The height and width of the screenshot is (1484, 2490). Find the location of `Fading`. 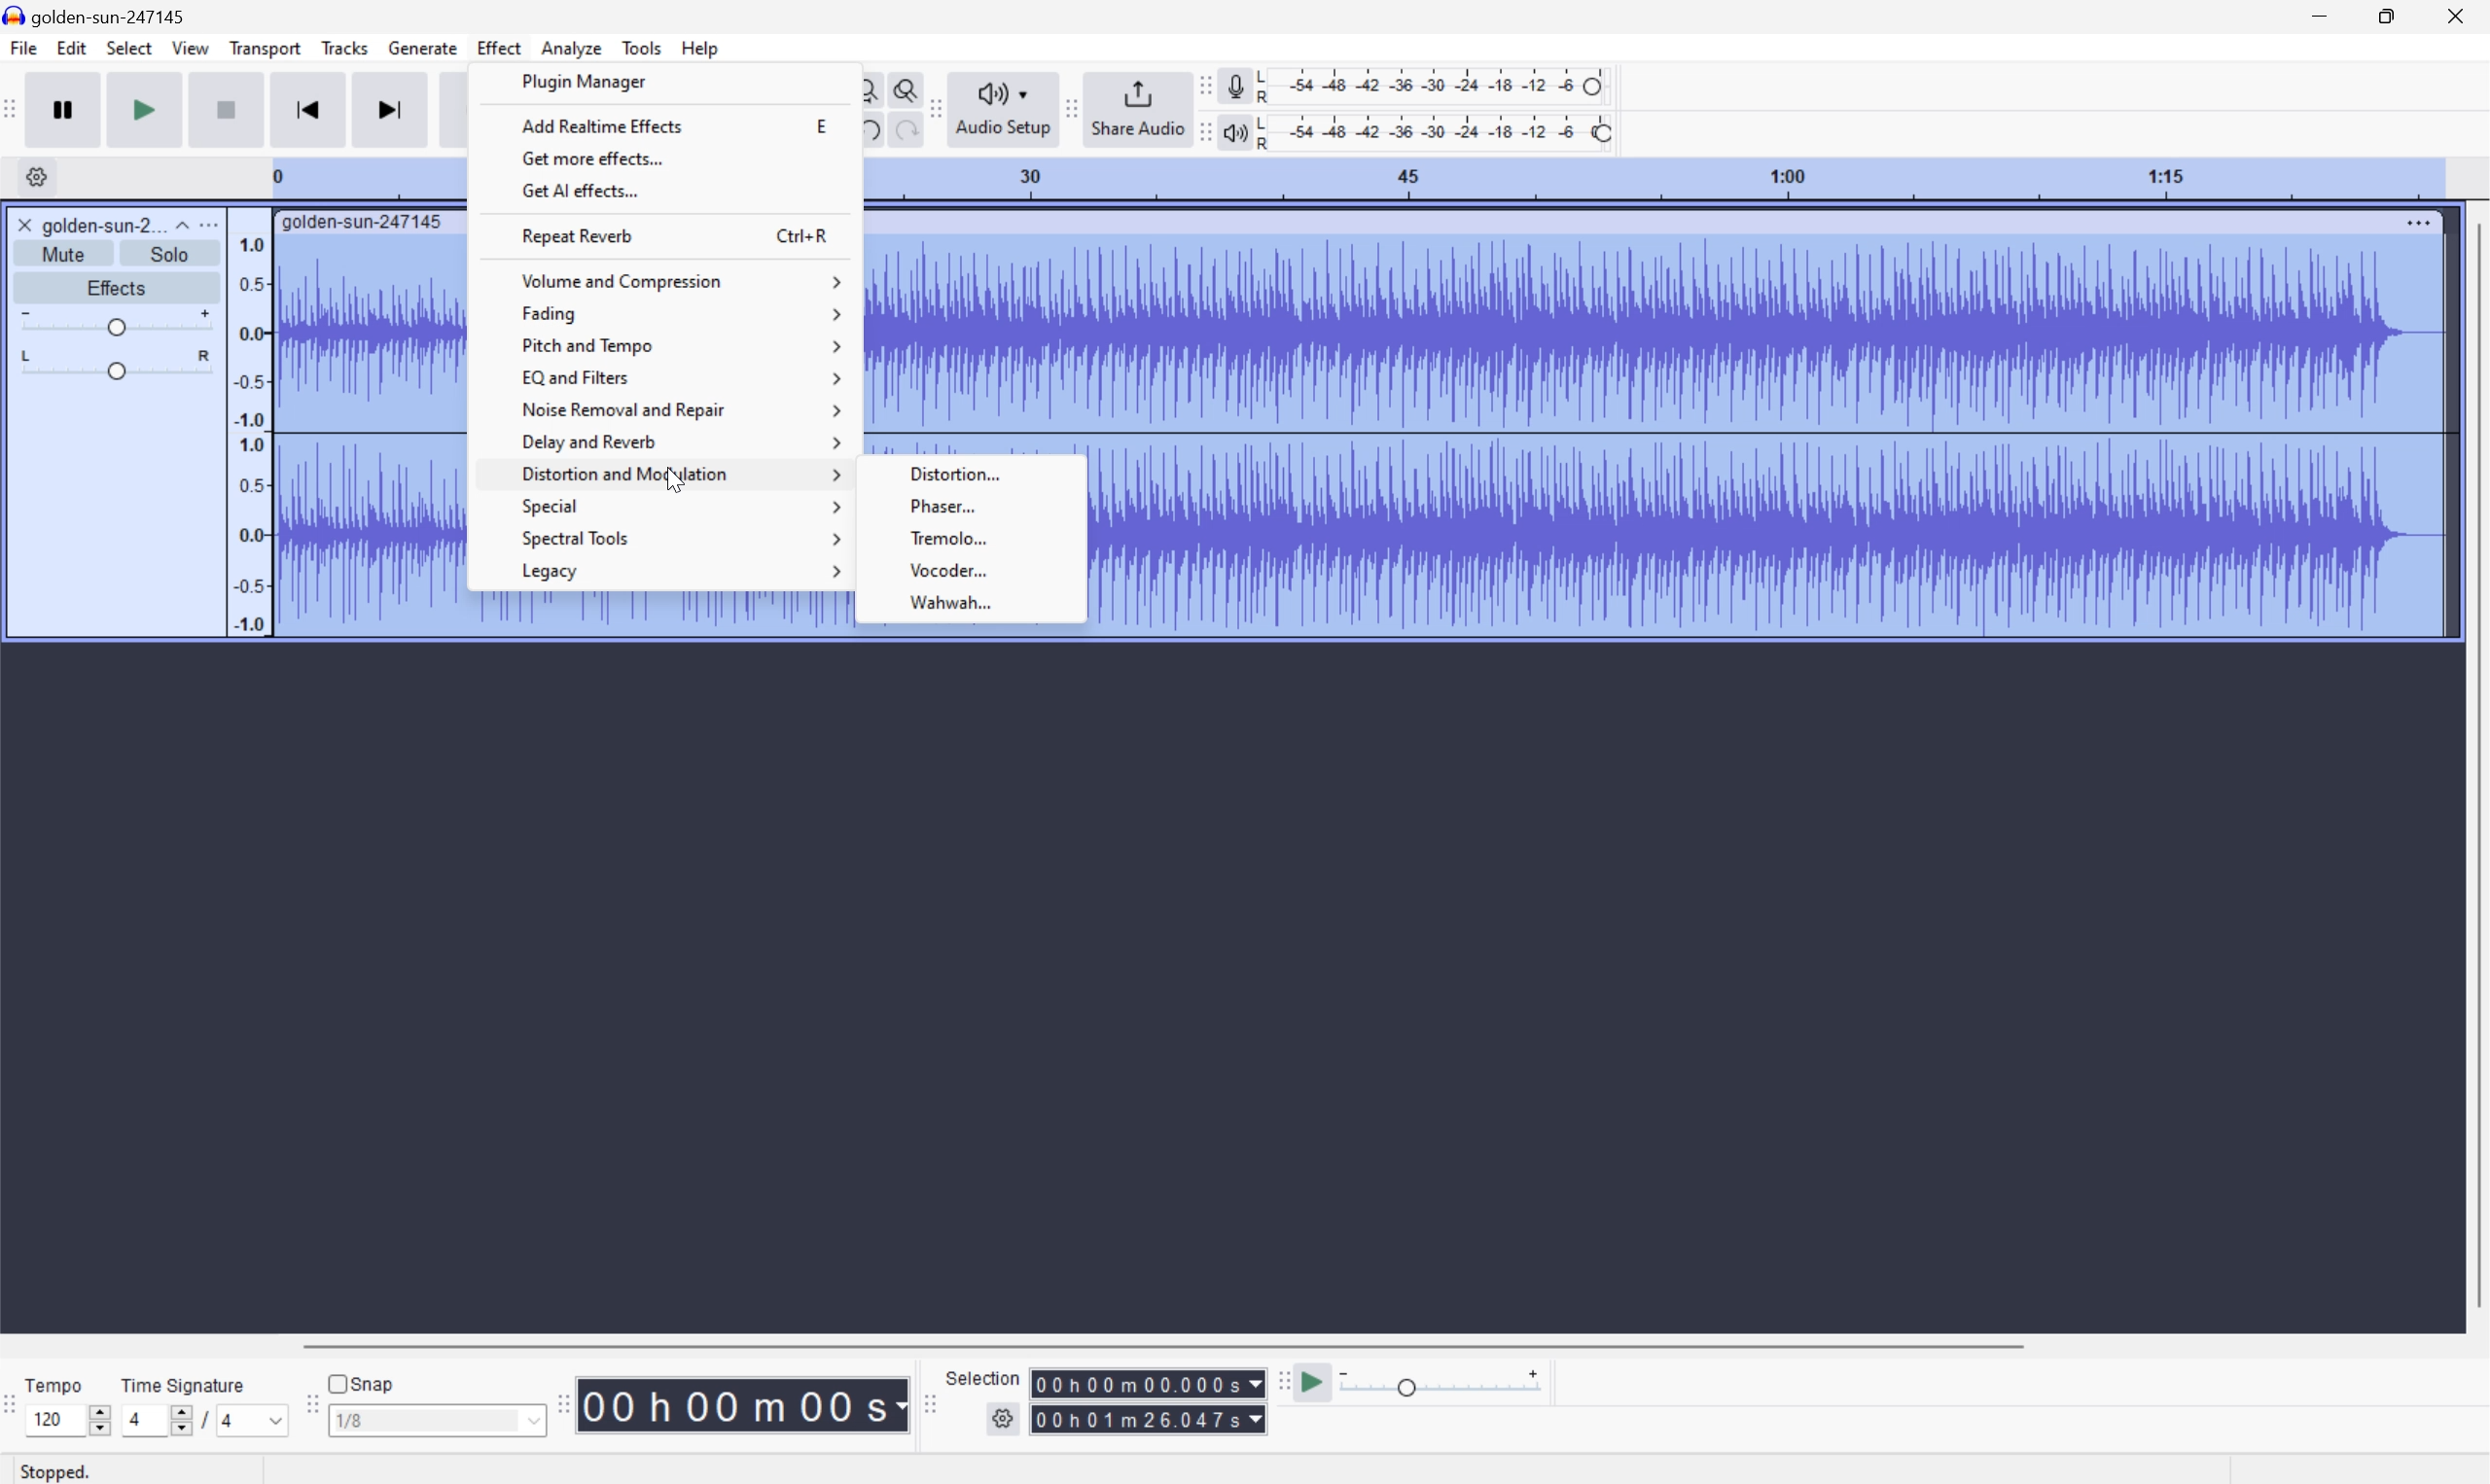

Fading is located at coordinates (680, 313).